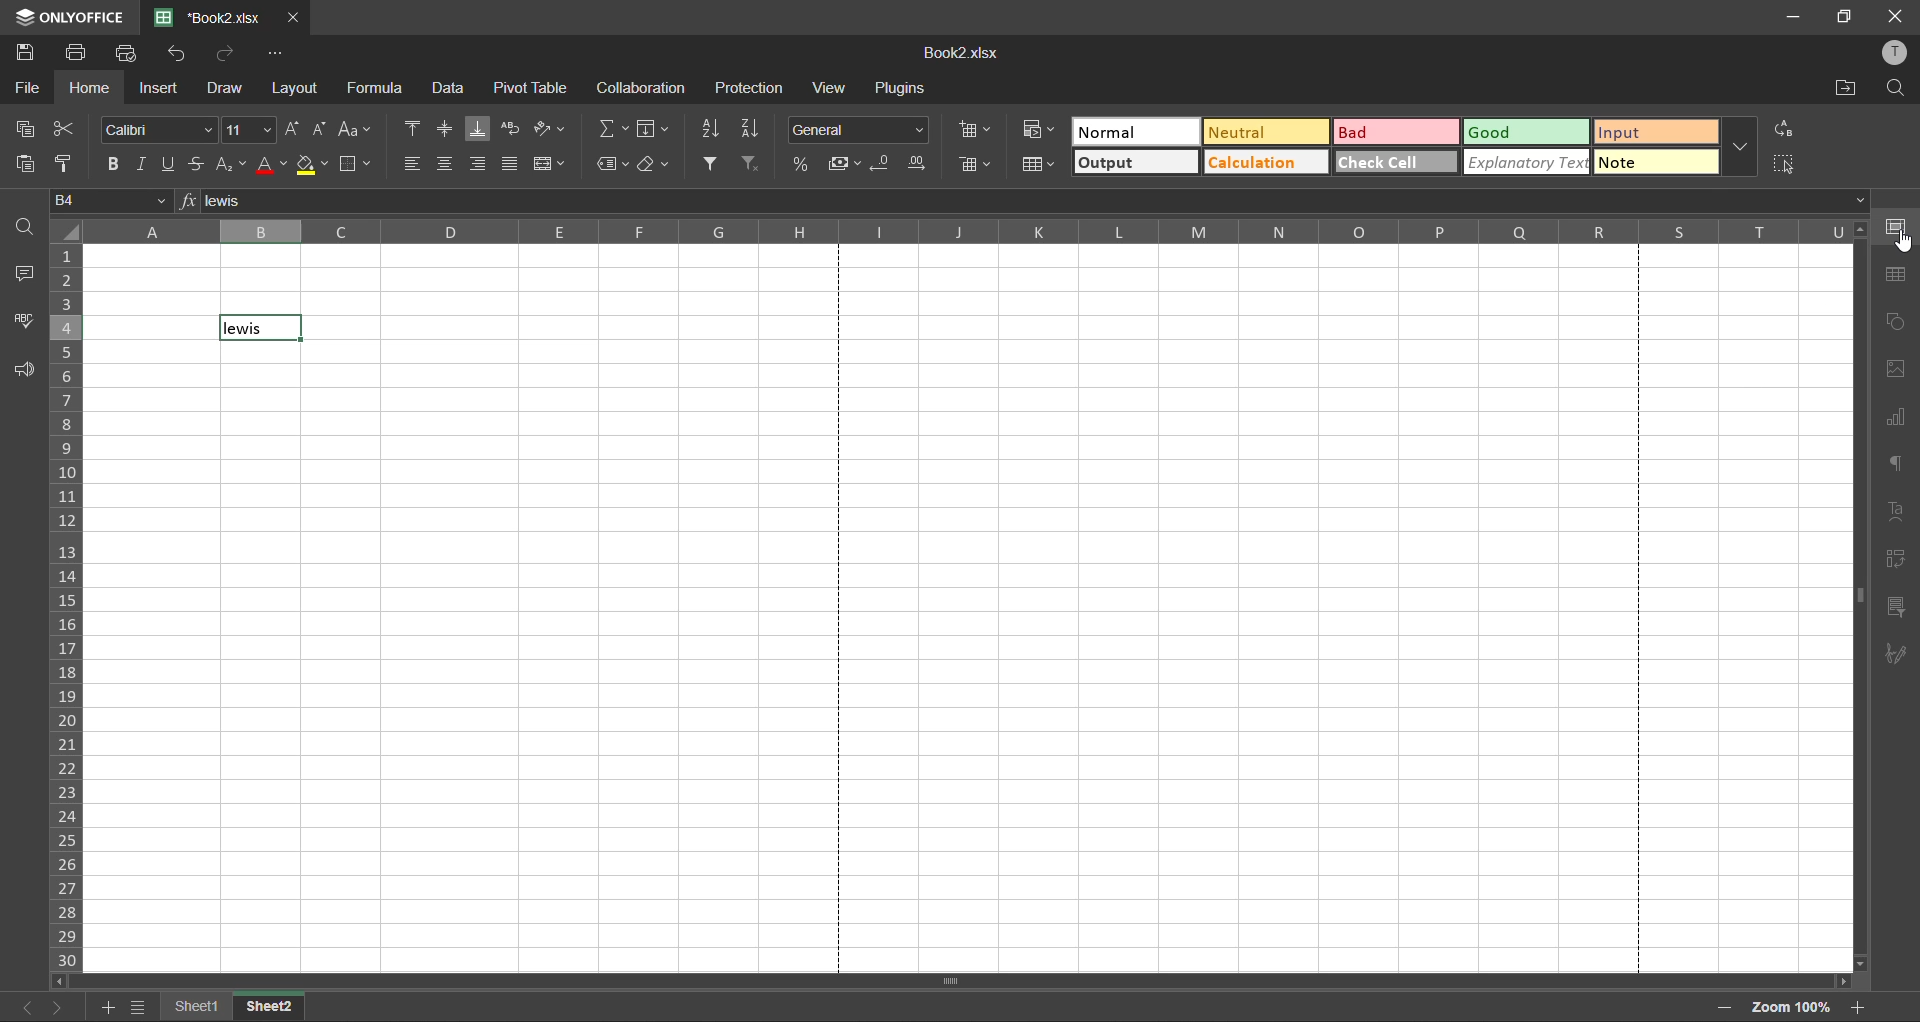 This screenshot has width=1920, height=1022. What do you see at coordinates (111, 202) in the screenshot?
I see `cell address` at bounding box center [111, 202].